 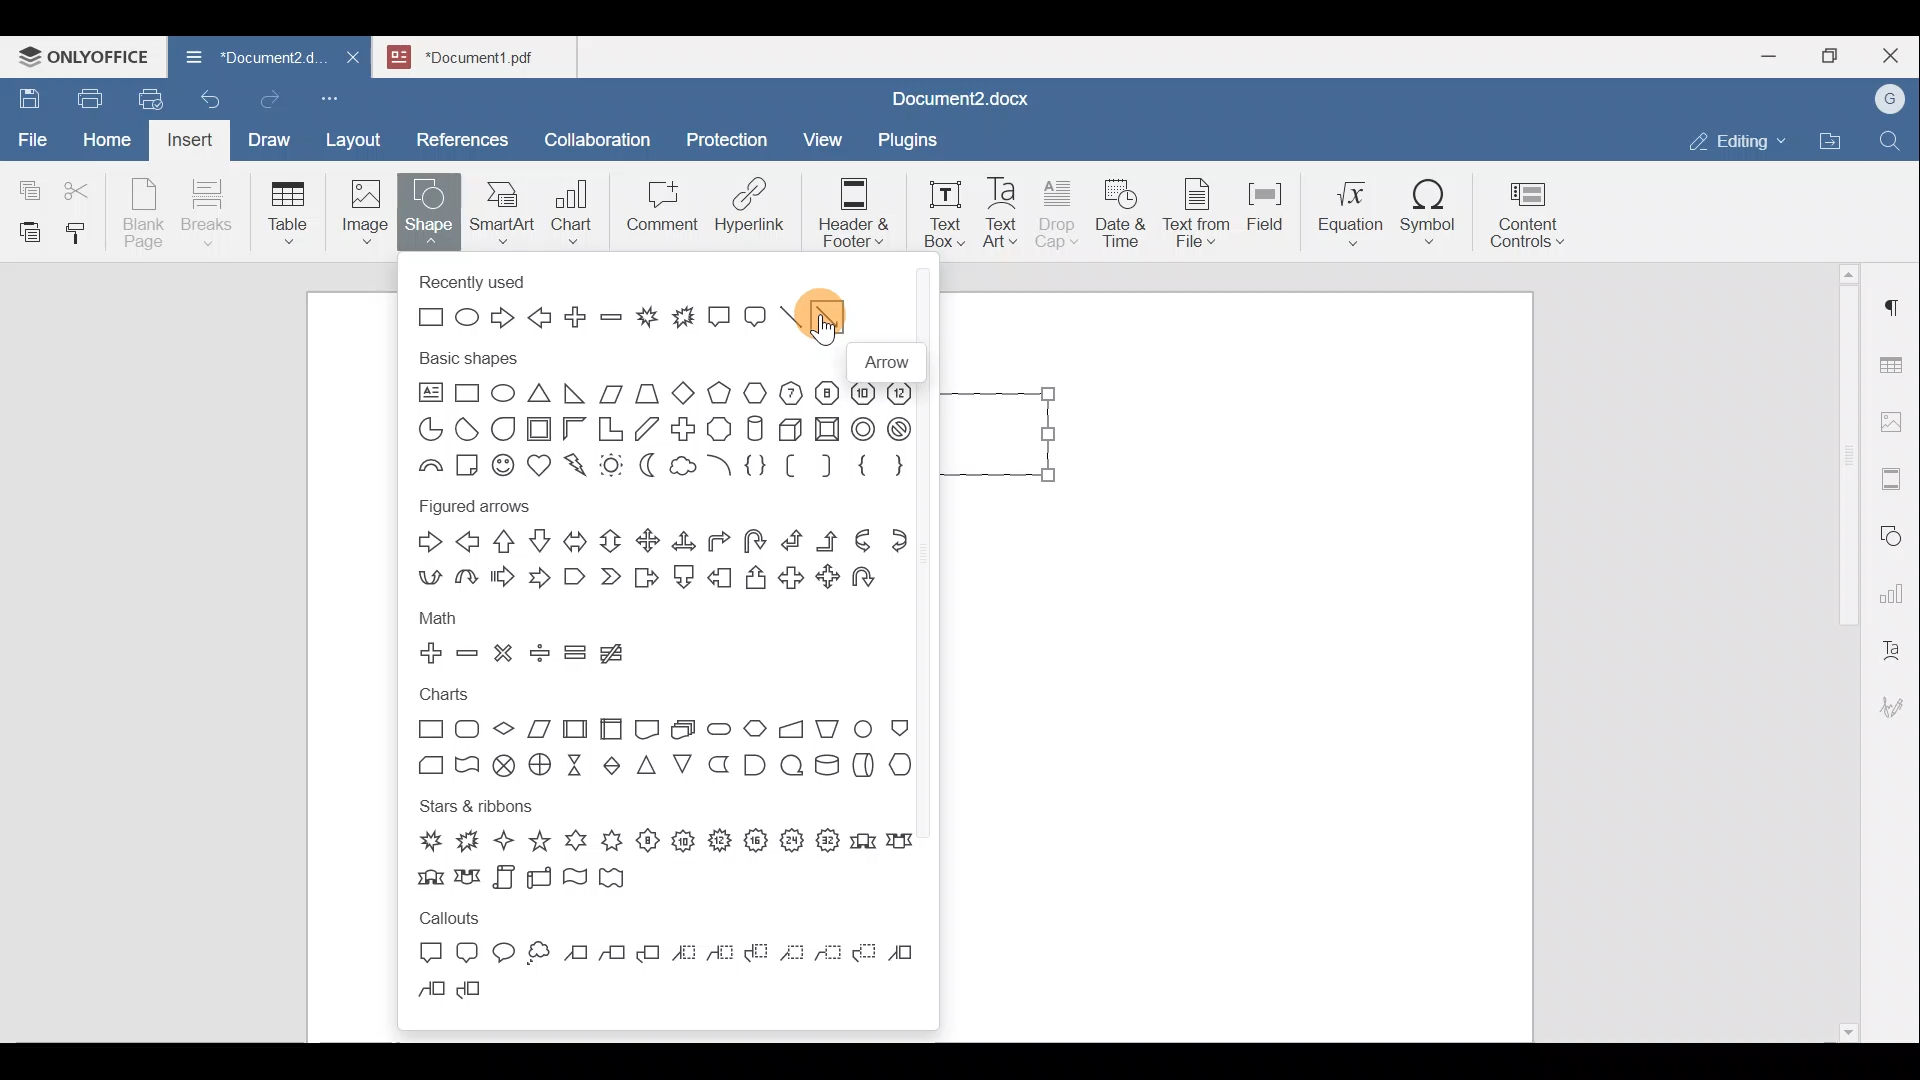 What do you see at coordinates (956, 101) in the screenshot?
I see `Document name` at bounding box center [956, 101].